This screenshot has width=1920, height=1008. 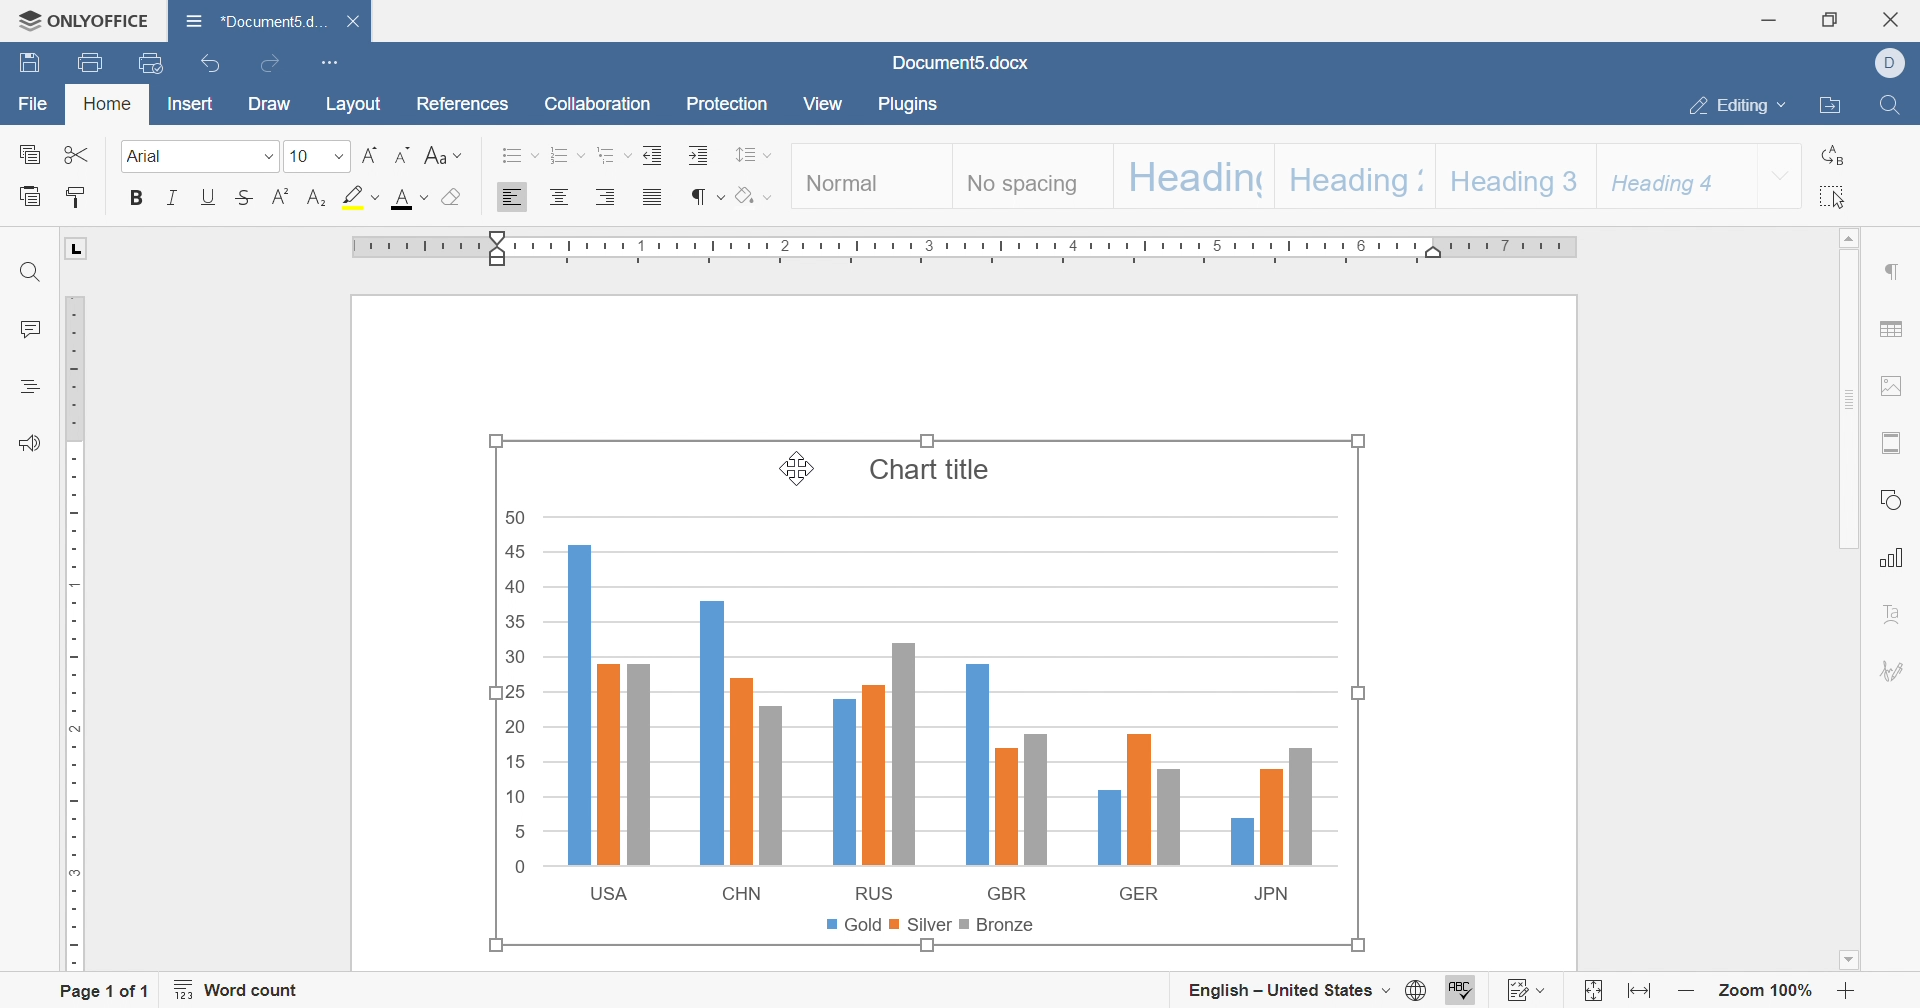 What do you see at coordinates (521, 156) in the screenshot?
I see `bullets` at bounding box center [521, 156].